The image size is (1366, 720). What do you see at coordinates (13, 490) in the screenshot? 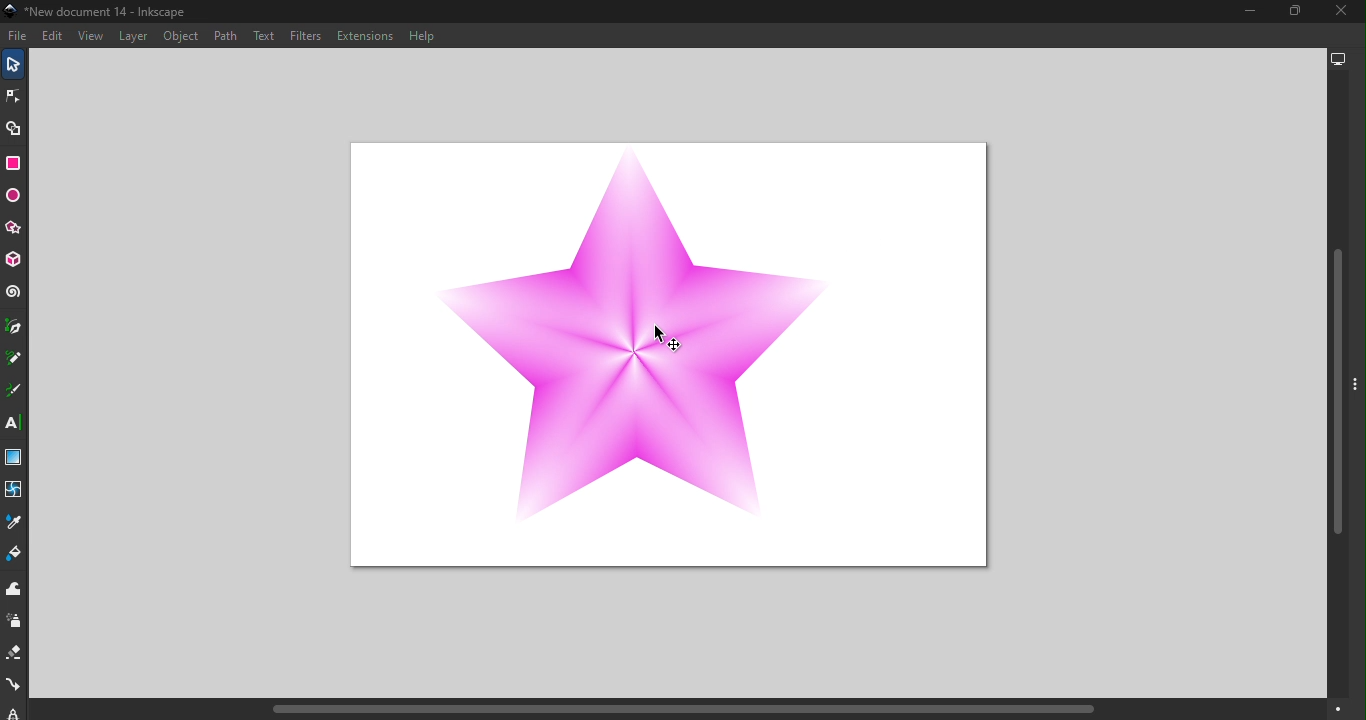
I see `Mesh tool` at bounding box center [13, 490].